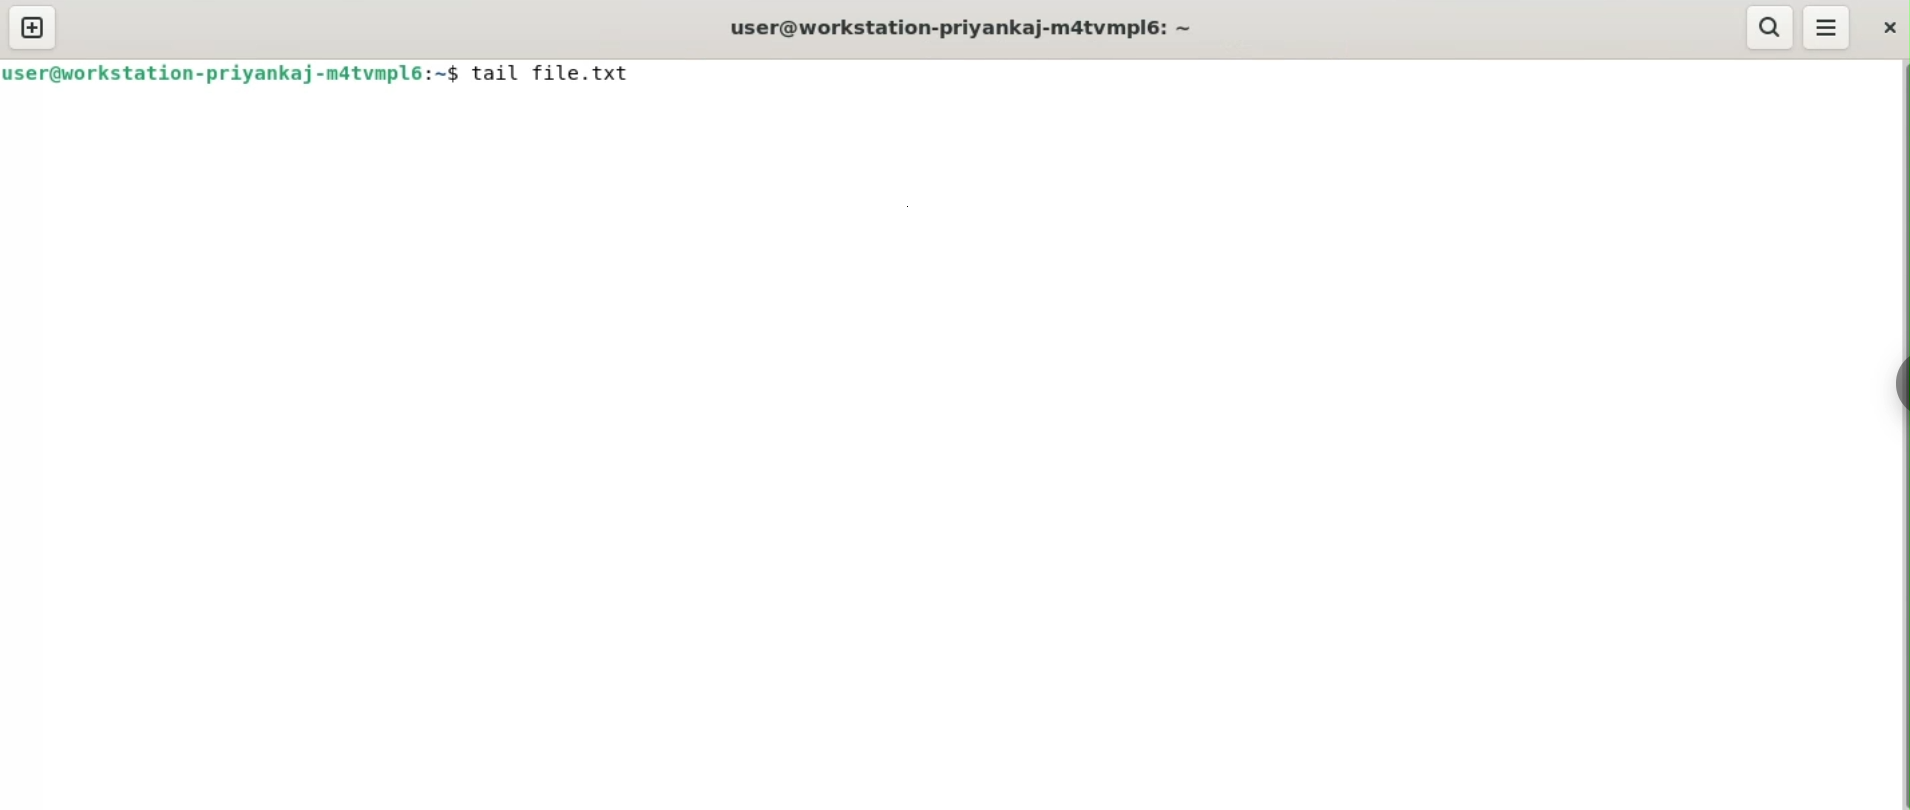 This screenshot has width=1910, height=810. What do you see at coordinates (1888, 26) in the screenshot?
I see `close` at bounding box center [1888, 26].